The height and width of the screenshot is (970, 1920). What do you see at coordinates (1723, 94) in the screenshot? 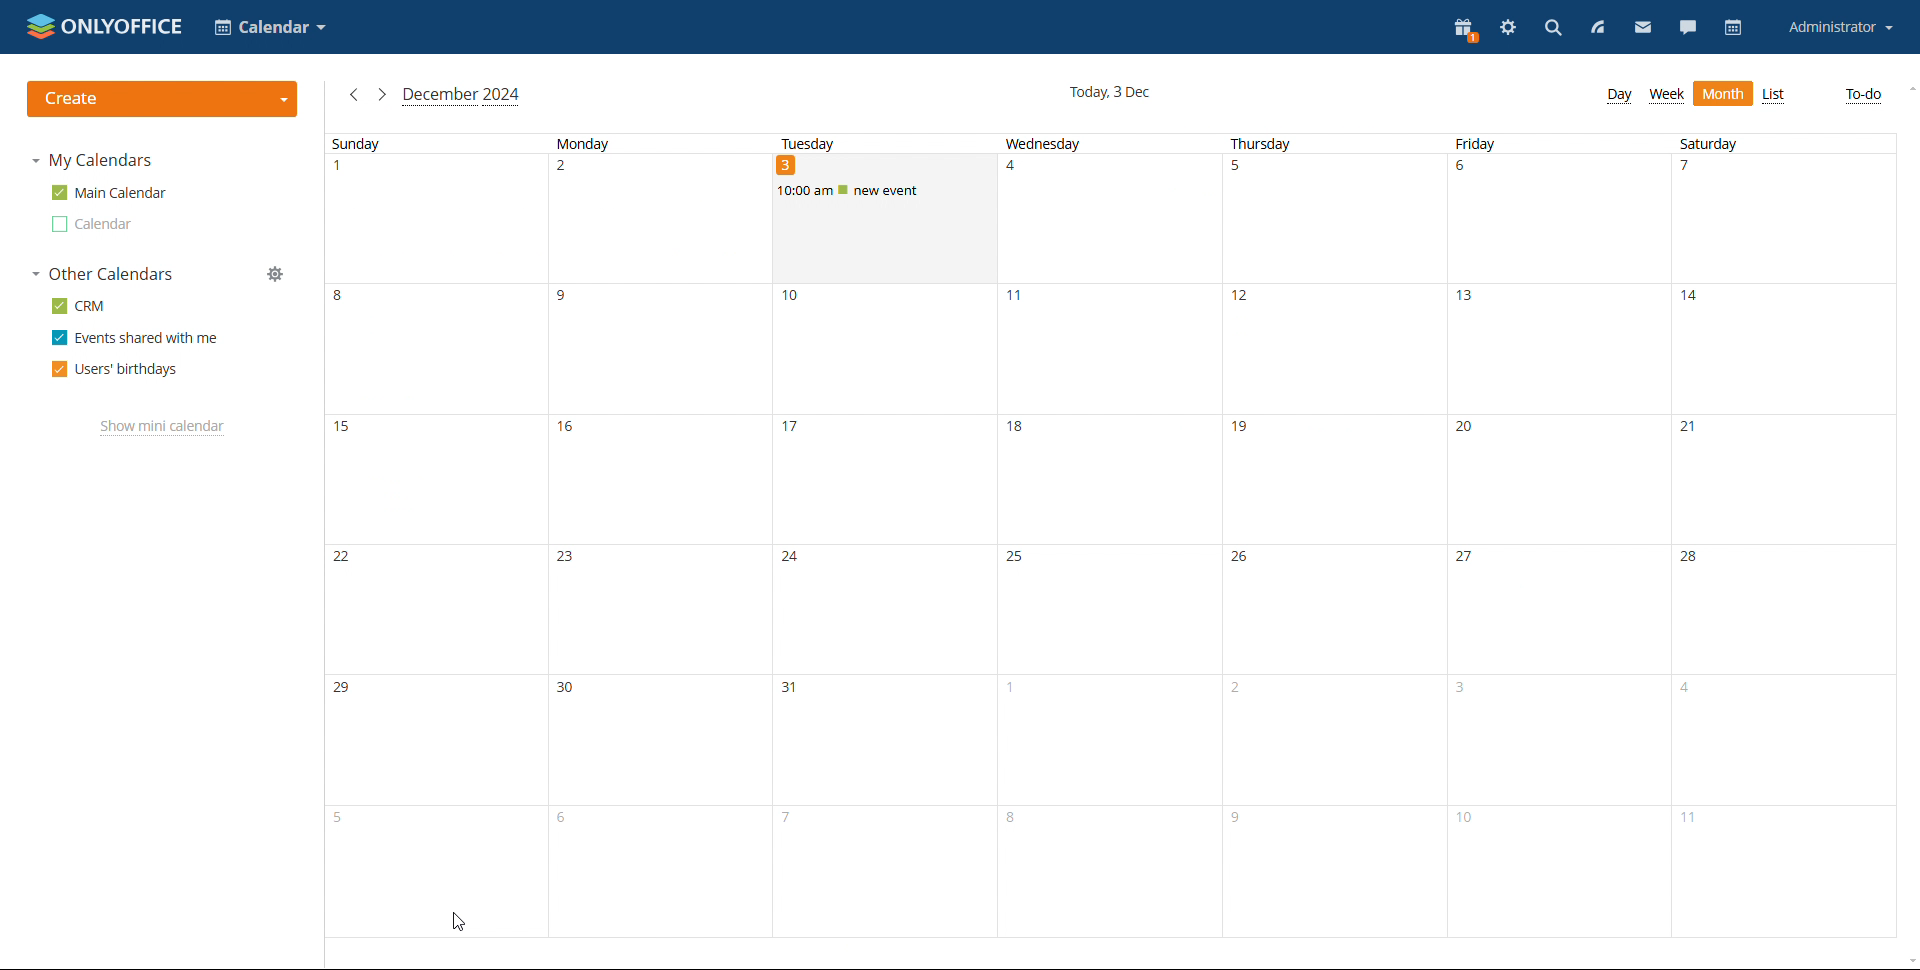
I see `month view` at bounding box center [1723, 94].